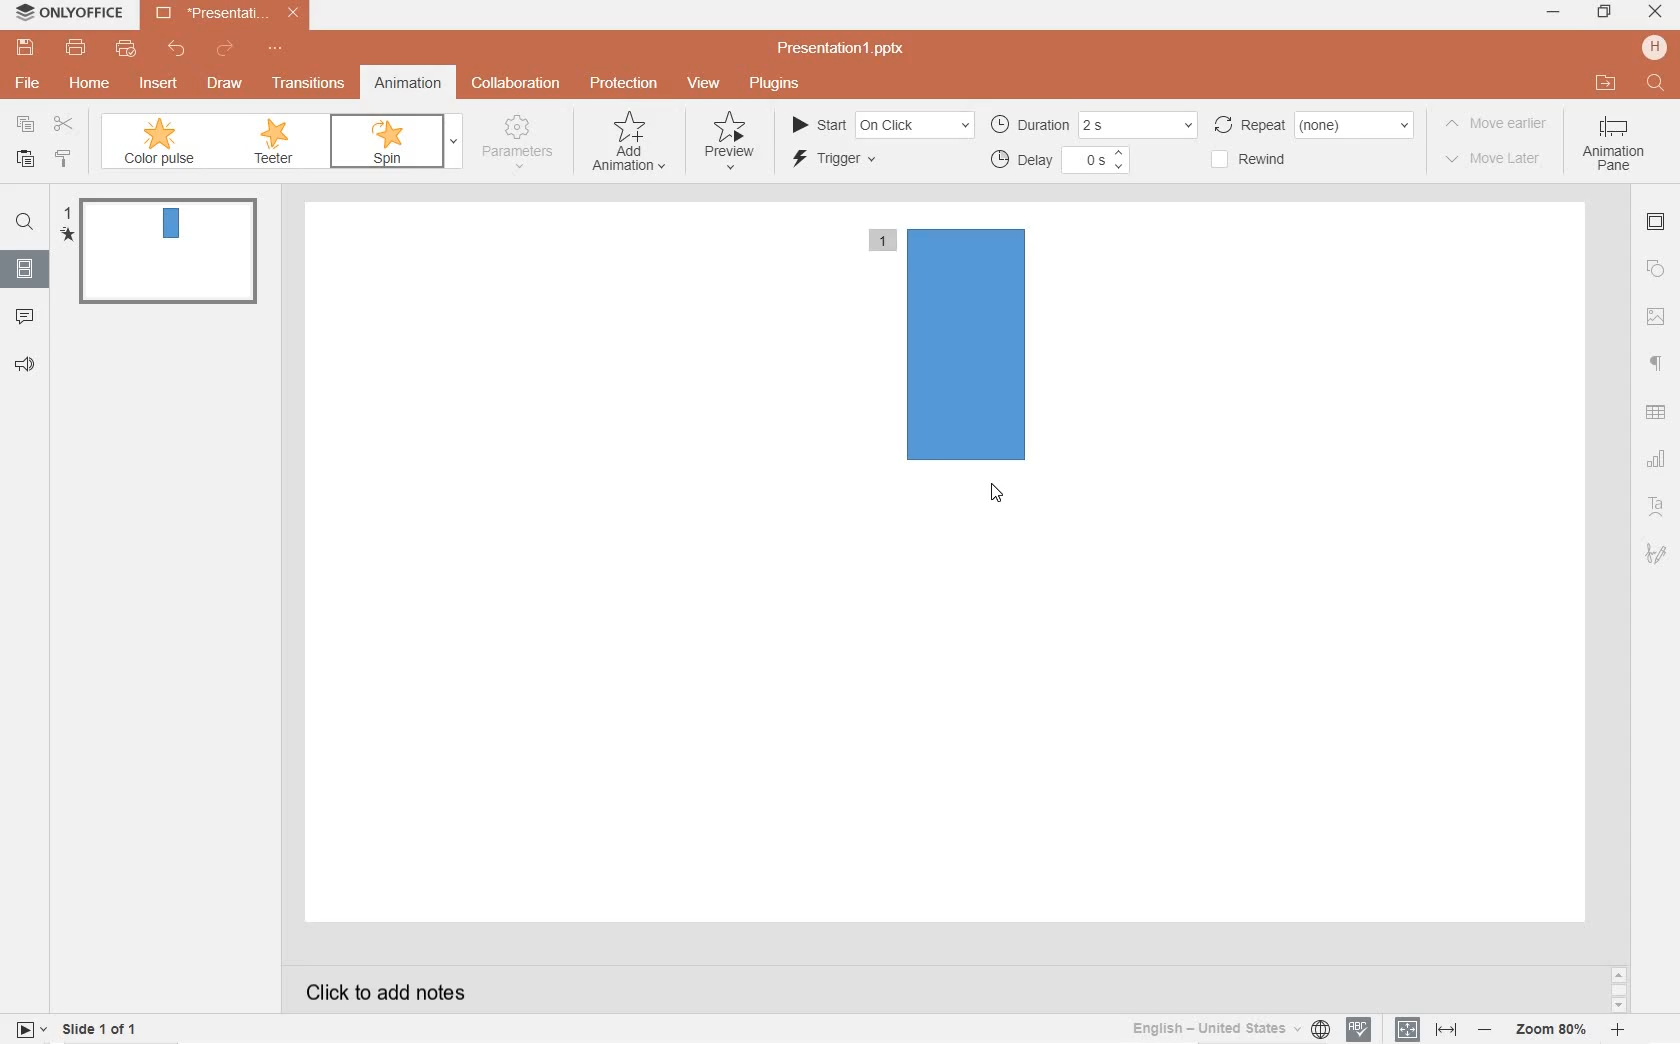 This screenshot has width=1680, height=1044. Describe the element at coordinates (22, 160) in the screenshot. I see `paste` at that location.